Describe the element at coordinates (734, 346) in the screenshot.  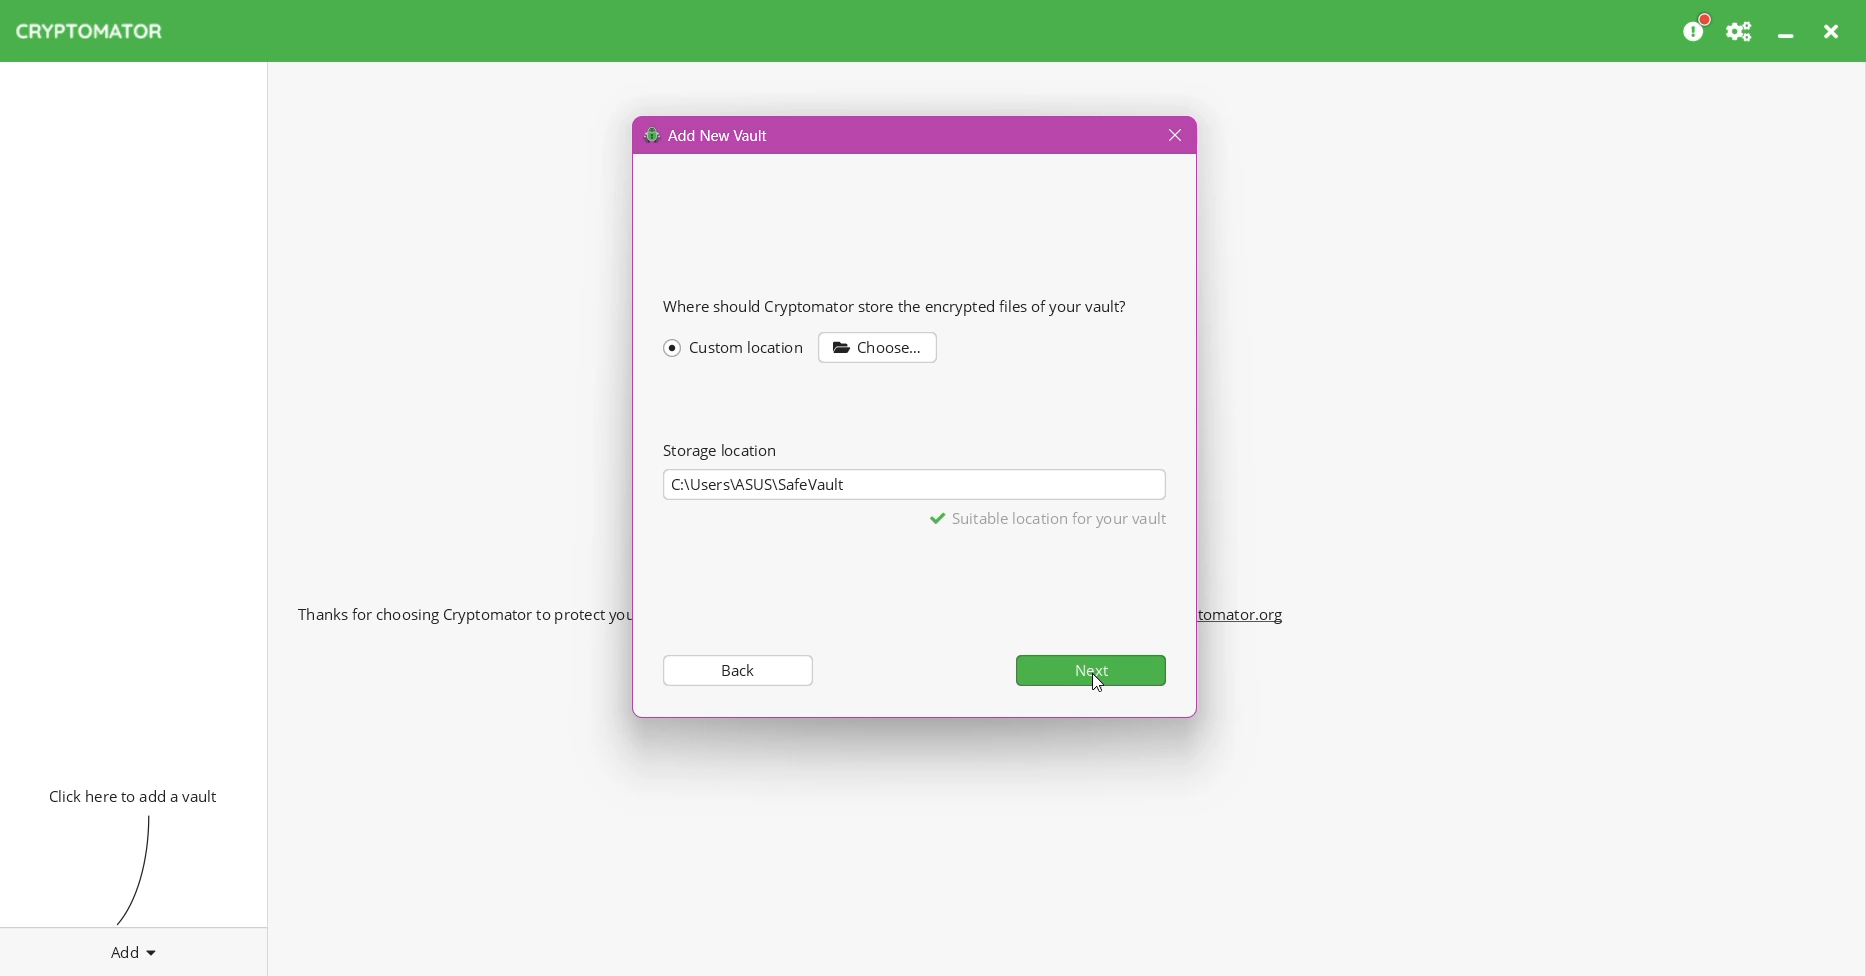
I see `Select Custom location` at that location.